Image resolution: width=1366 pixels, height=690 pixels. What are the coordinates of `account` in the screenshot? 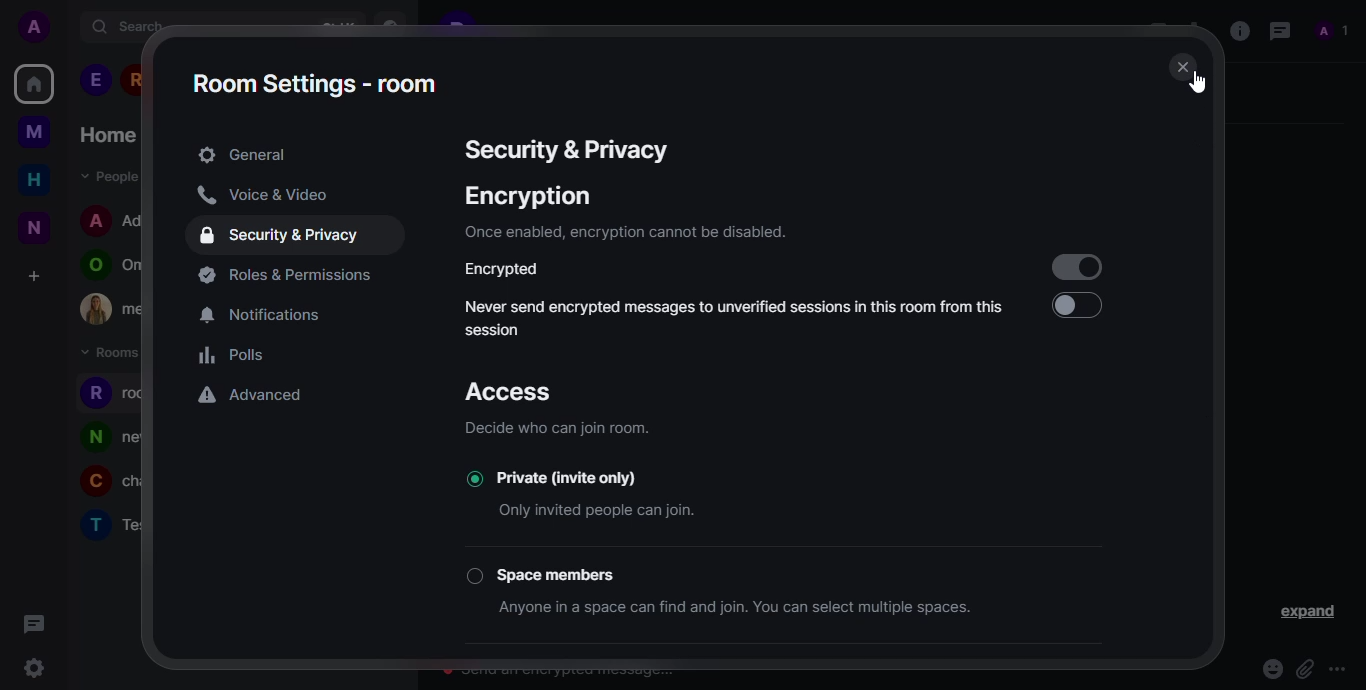 It's located at (39, 28).